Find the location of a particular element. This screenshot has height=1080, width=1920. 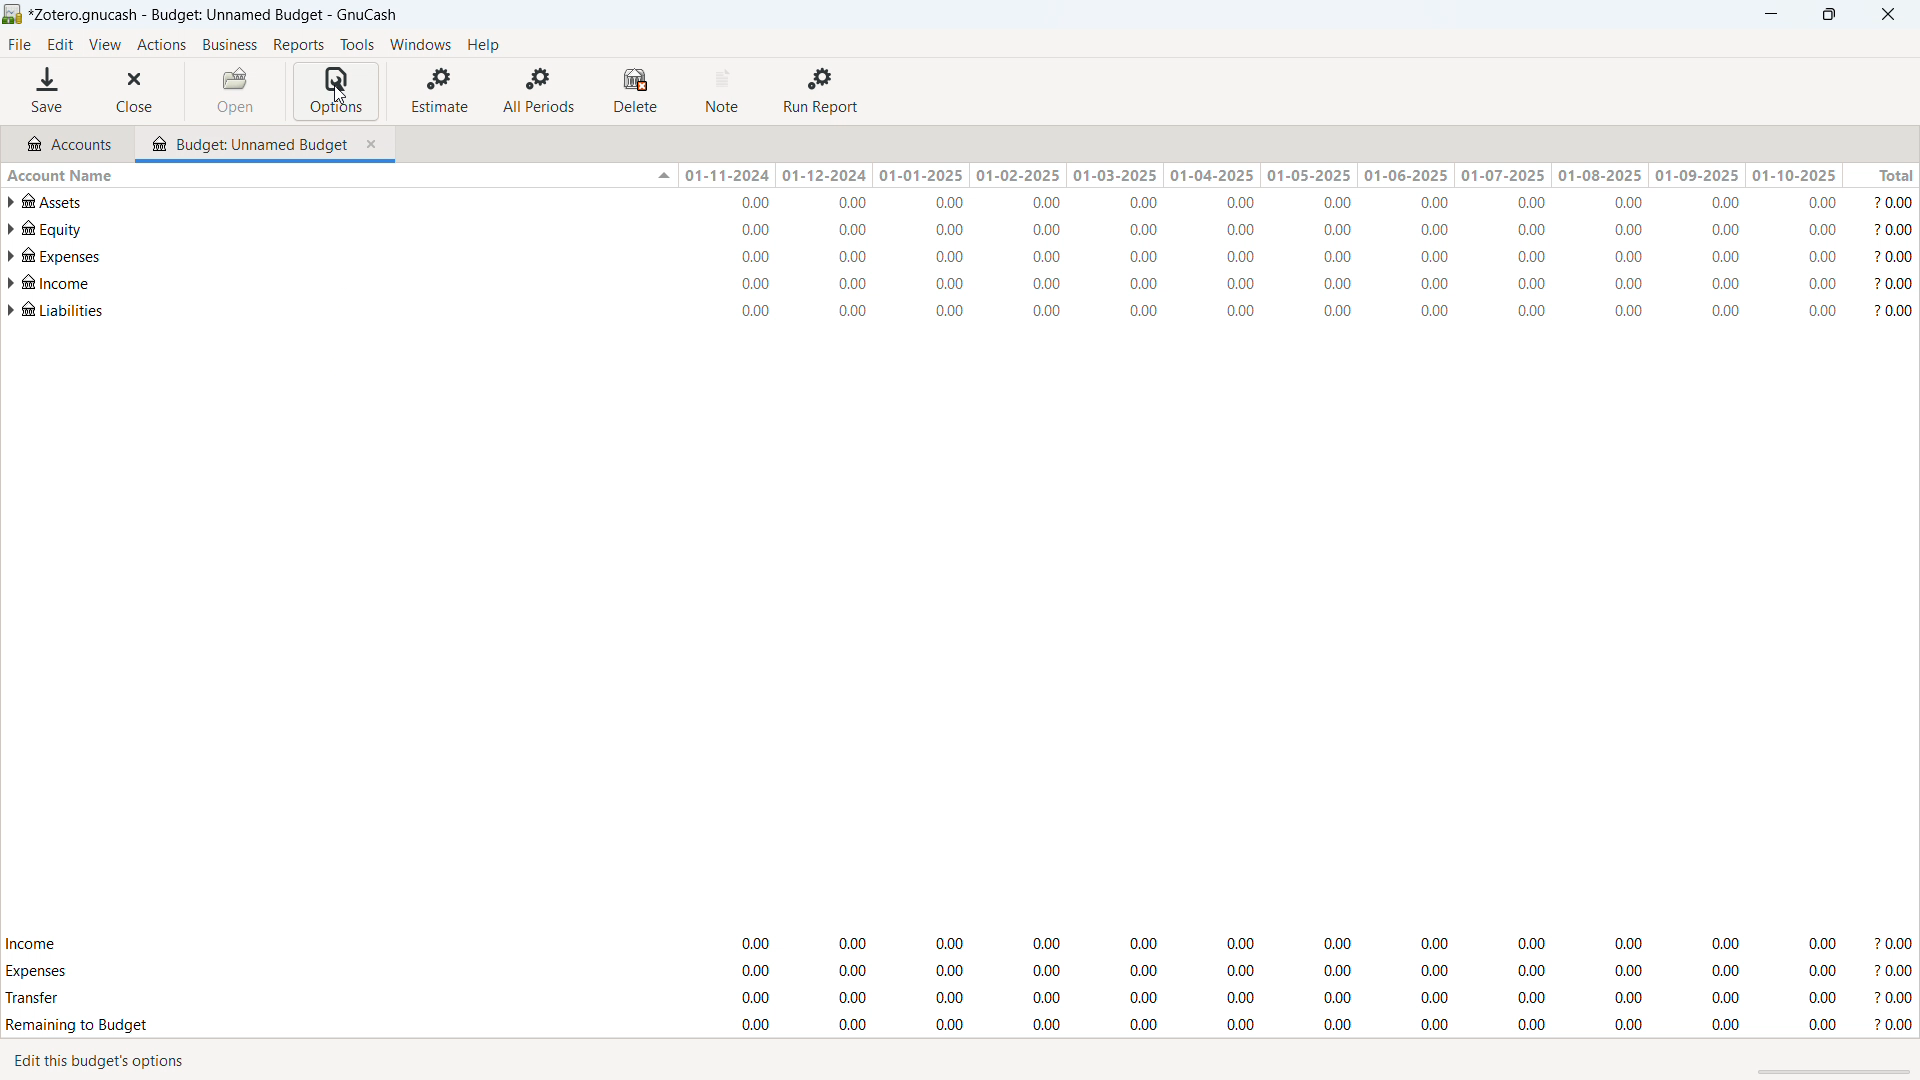

Cursor is located at coordinates (336, 93).